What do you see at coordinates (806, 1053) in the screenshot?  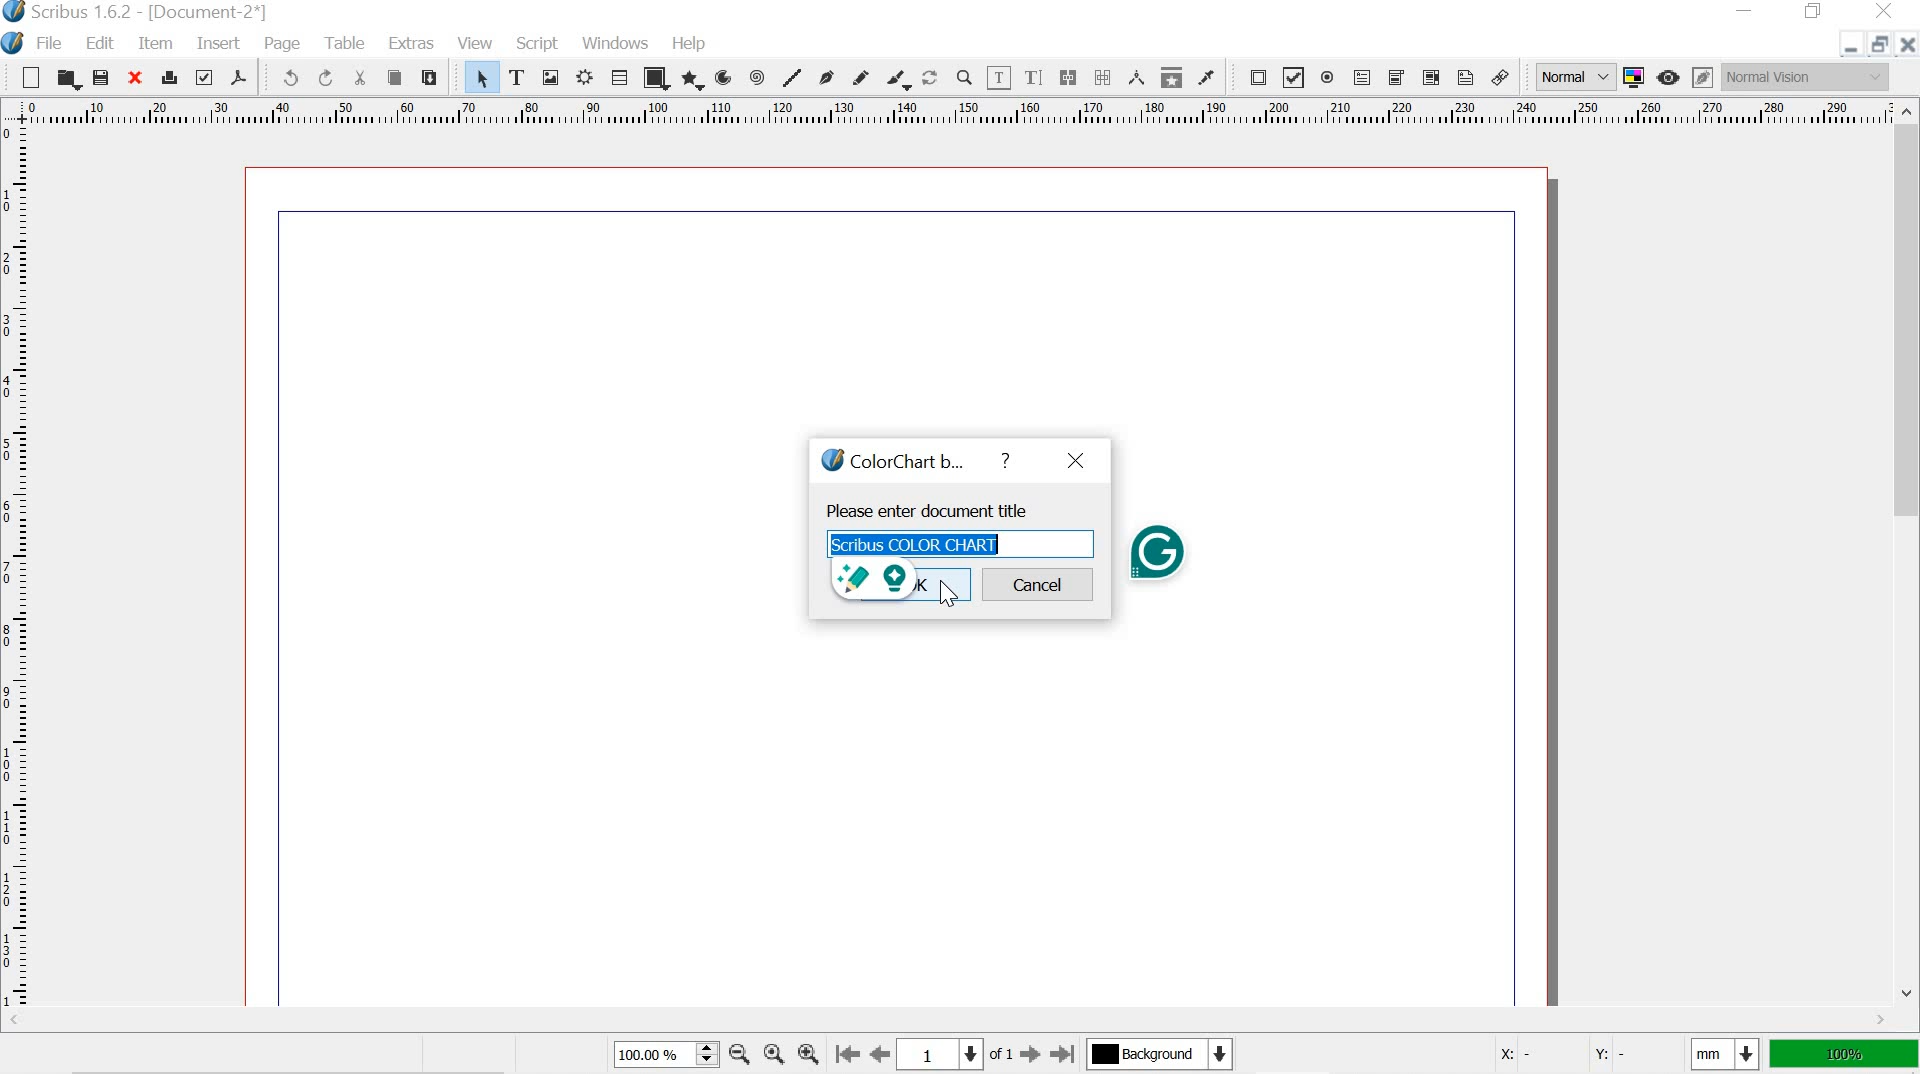 I see `zoom in` at bounding box center [806, 1053].